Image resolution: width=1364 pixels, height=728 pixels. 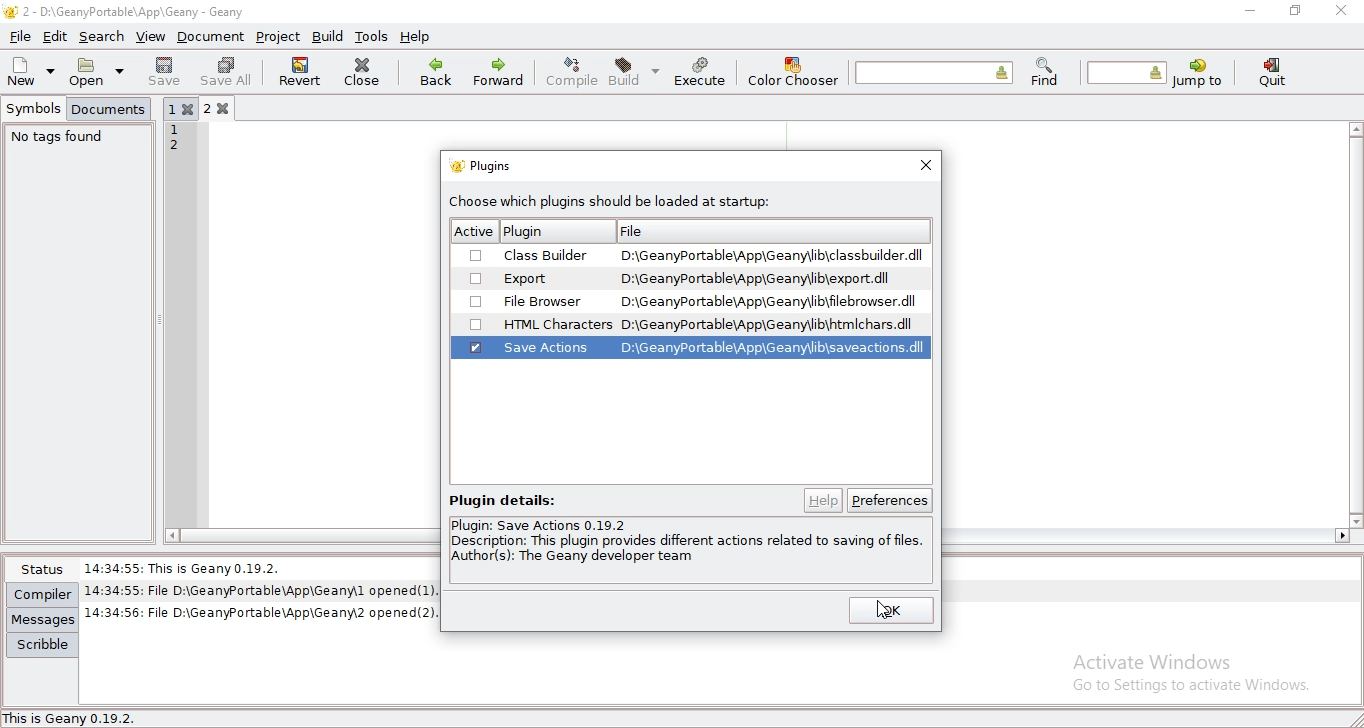 What do you see at coordinates (365, 70) in the screenshot?
I see `close` at bounding box center [365, 70].